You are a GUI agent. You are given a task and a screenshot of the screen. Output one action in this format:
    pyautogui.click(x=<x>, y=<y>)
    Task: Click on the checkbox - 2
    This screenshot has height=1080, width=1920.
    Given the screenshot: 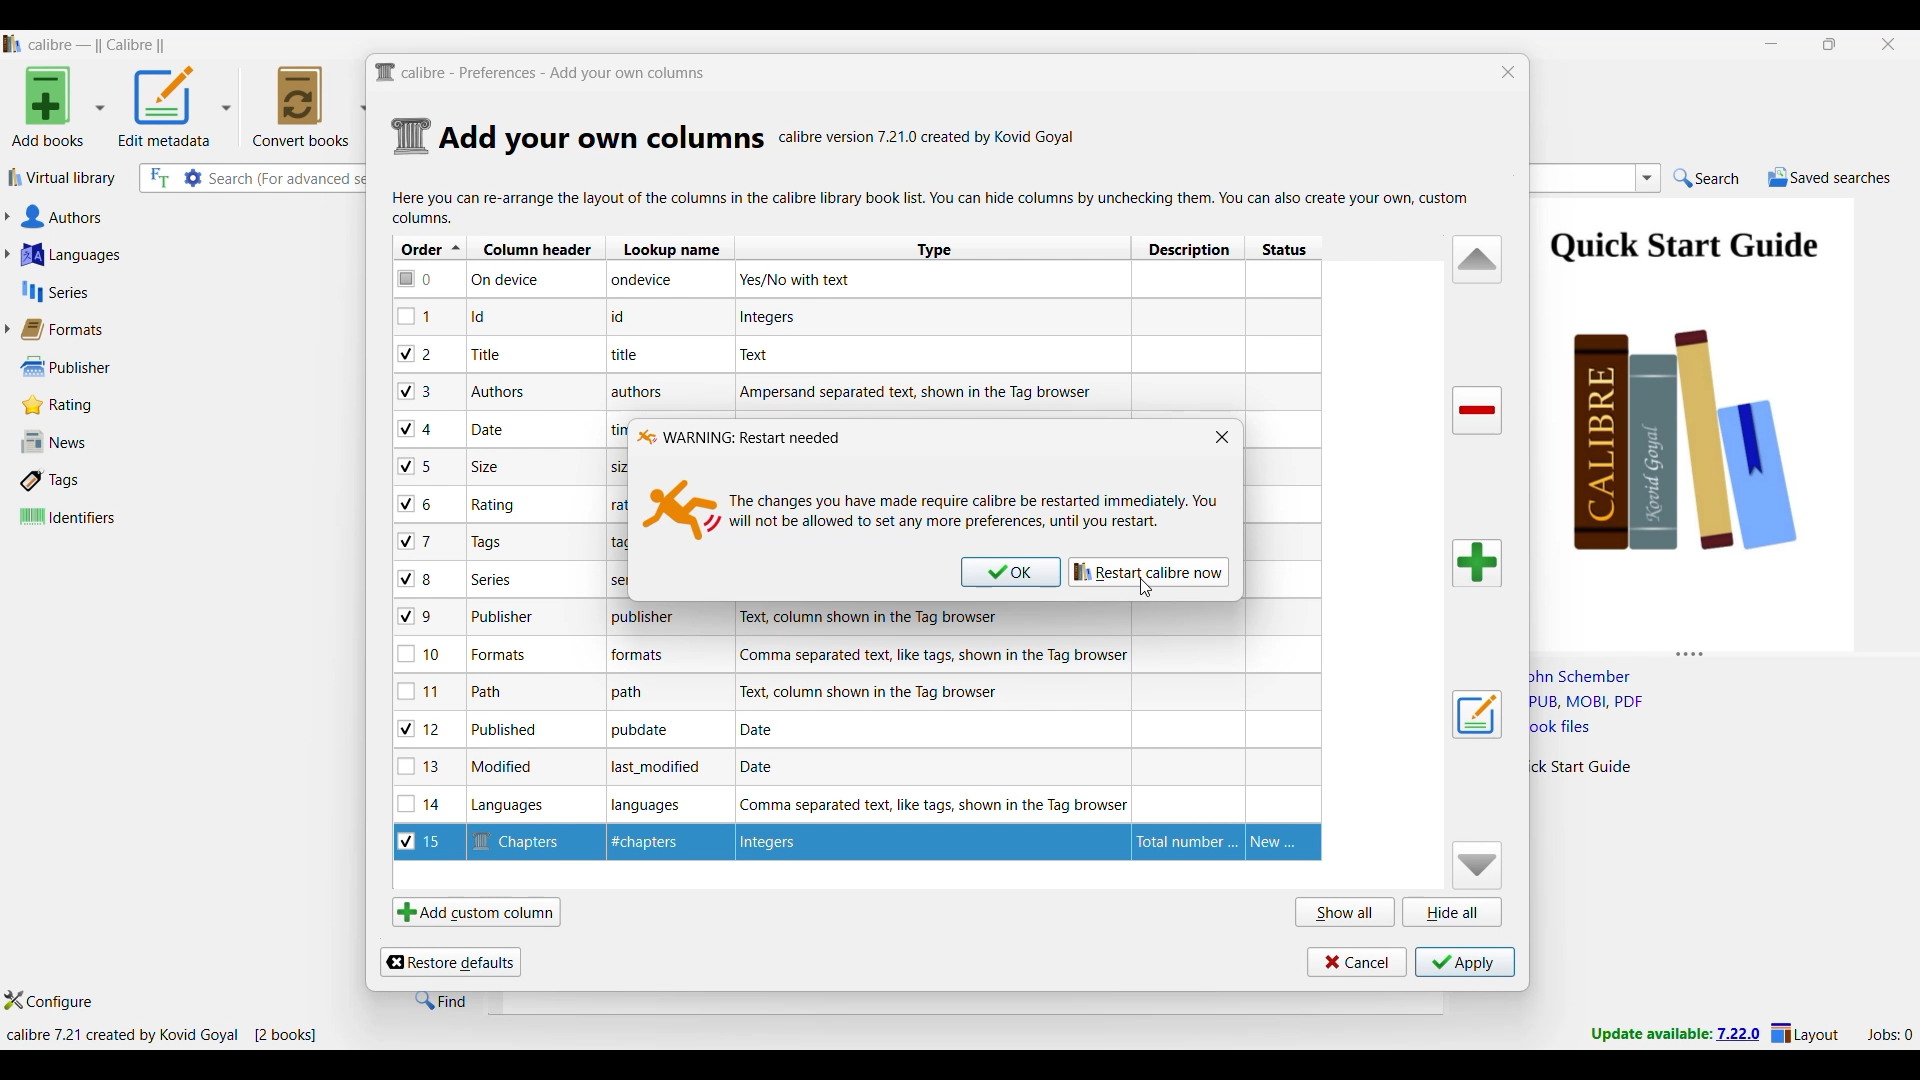 What is the action you would take?
    pyautogui.click(x=416, y=353)
    